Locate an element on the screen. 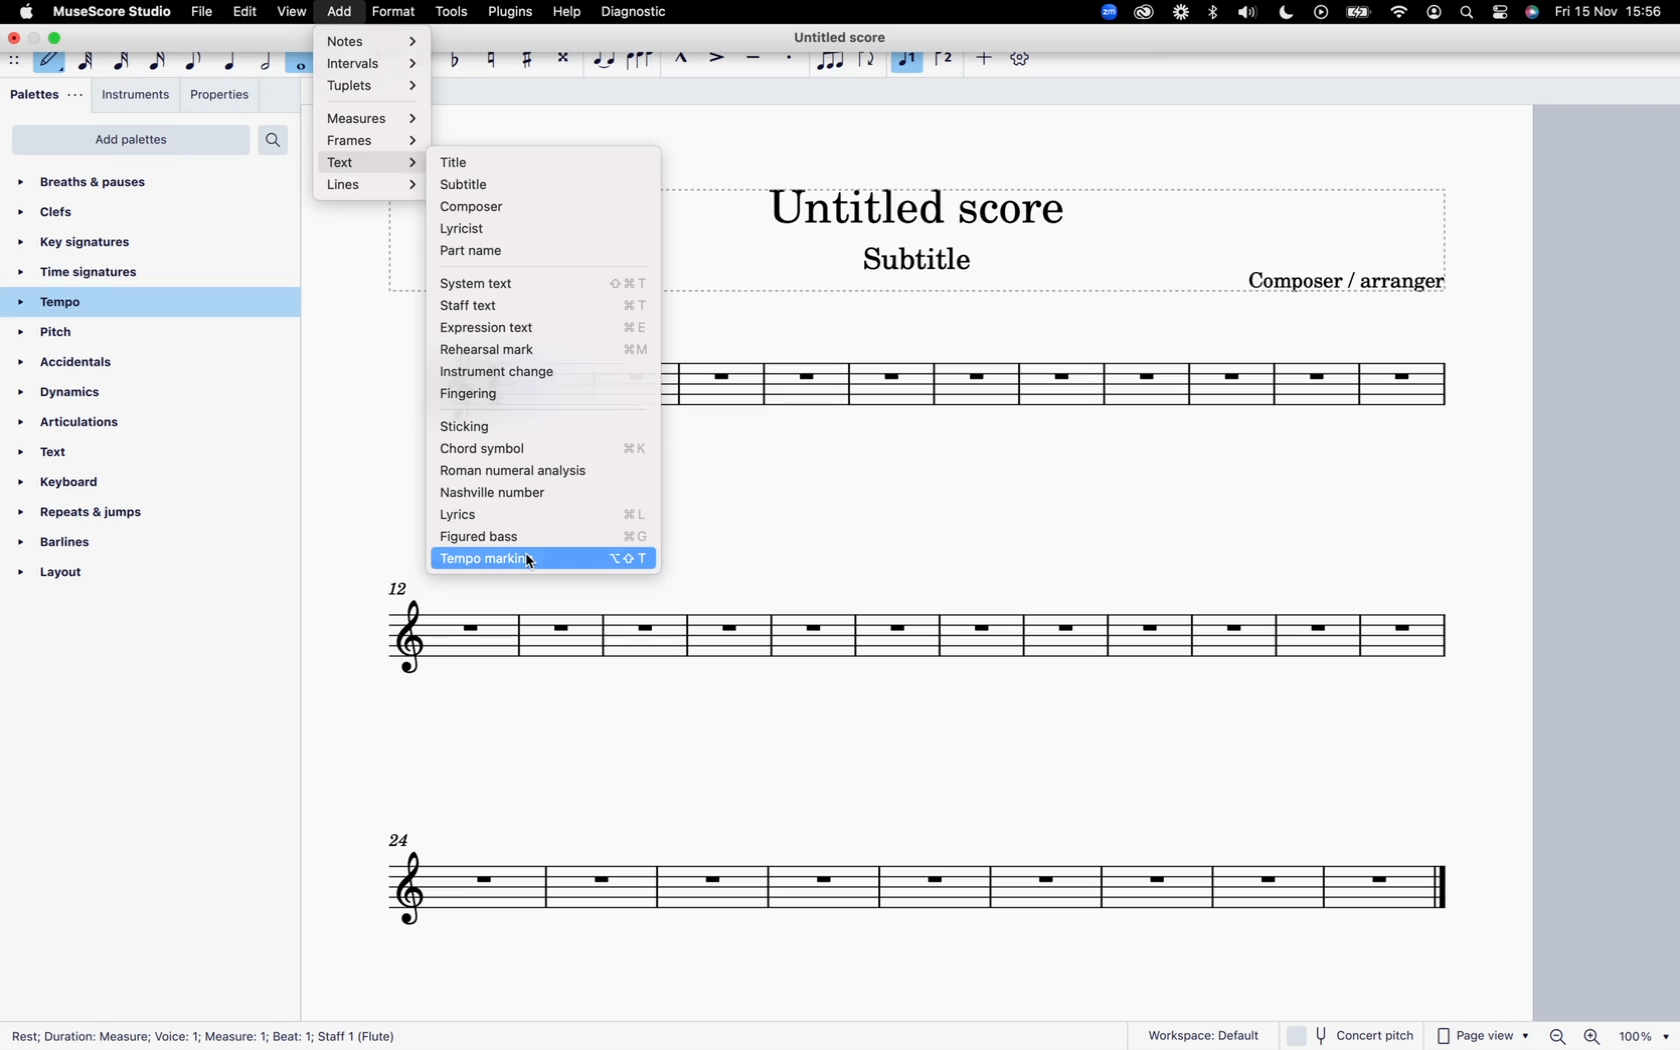 The image size is (1680, 1050). staccato is located at coordinates (790, 61).